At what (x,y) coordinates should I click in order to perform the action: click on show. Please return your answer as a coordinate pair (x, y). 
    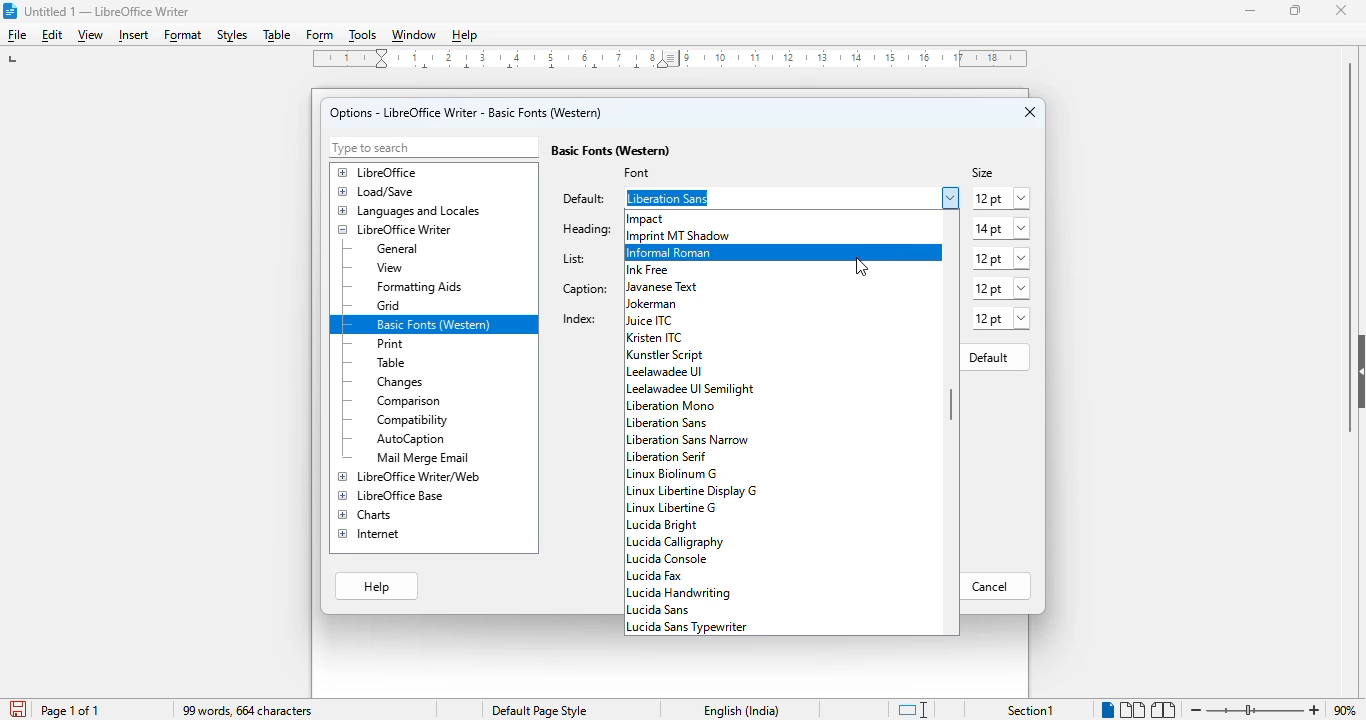
    Looking at the image, I should click on (1357, 371).